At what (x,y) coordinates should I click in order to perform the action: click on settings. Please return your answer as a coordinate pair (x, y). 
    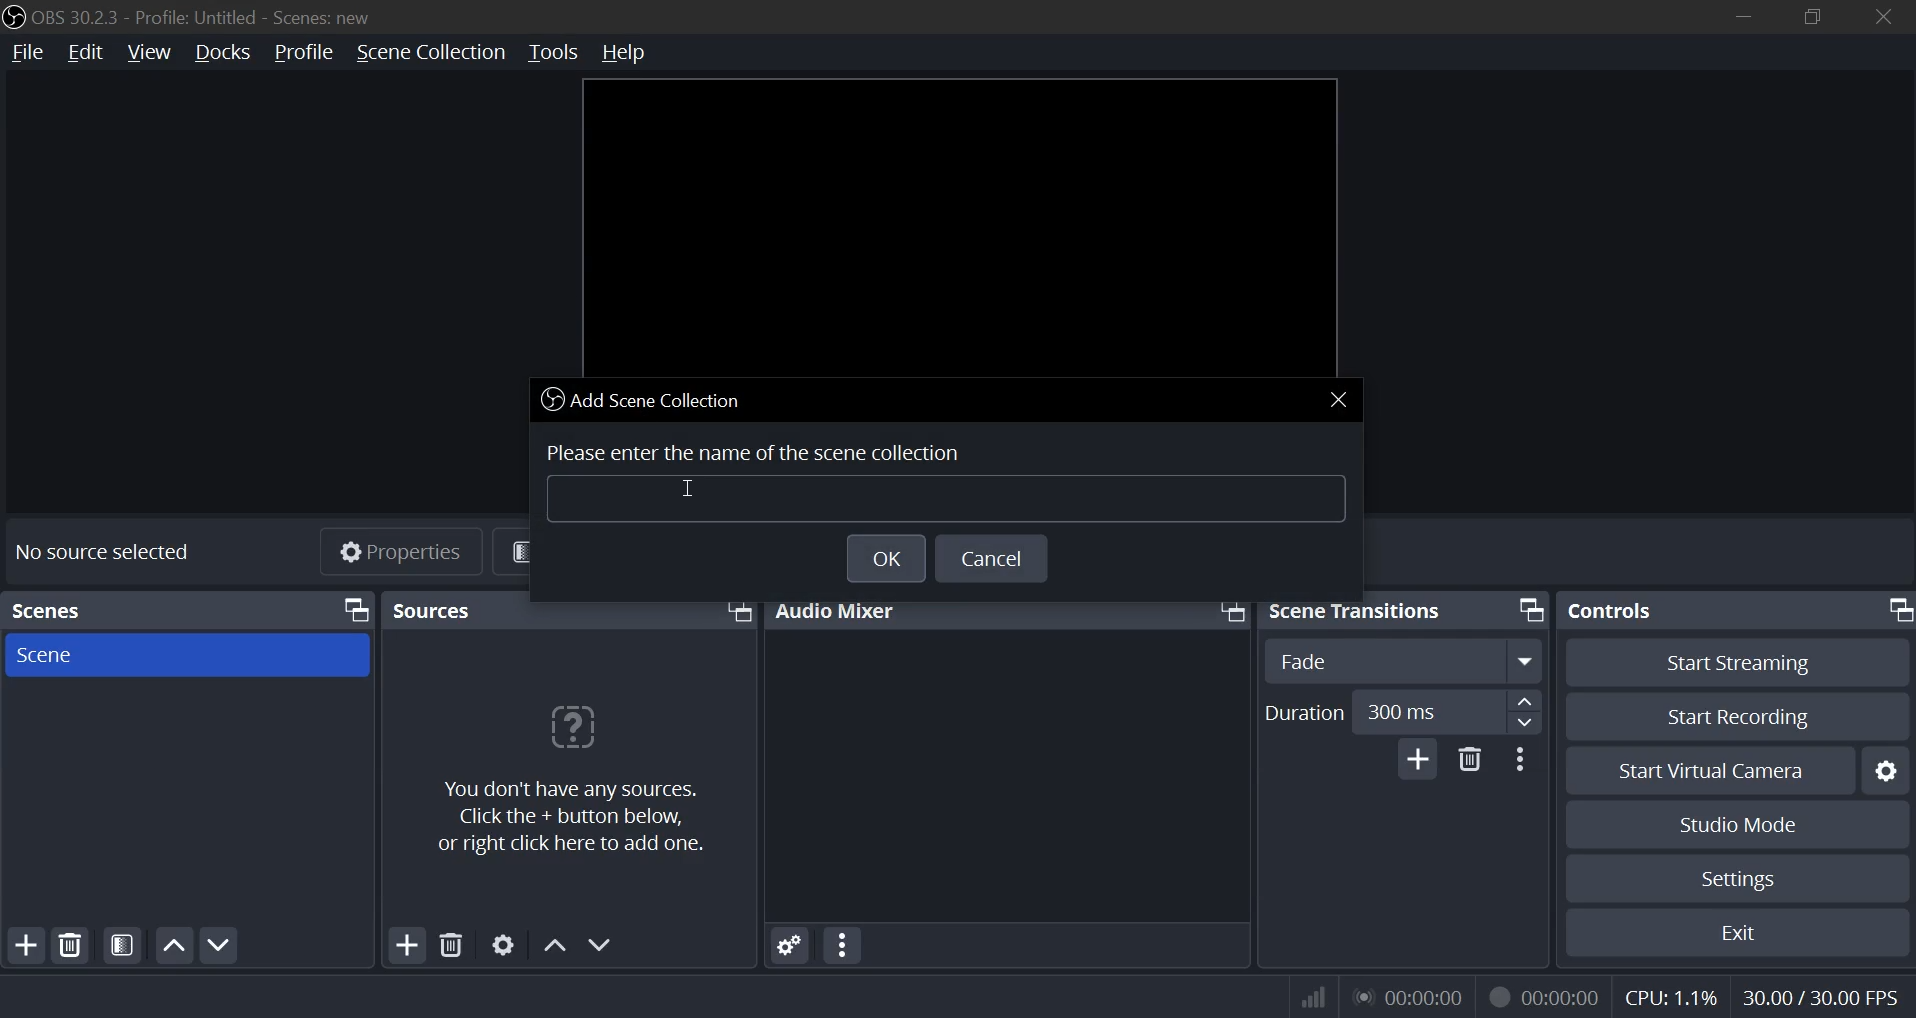
    Looking at the image, I should click on (500, 946).